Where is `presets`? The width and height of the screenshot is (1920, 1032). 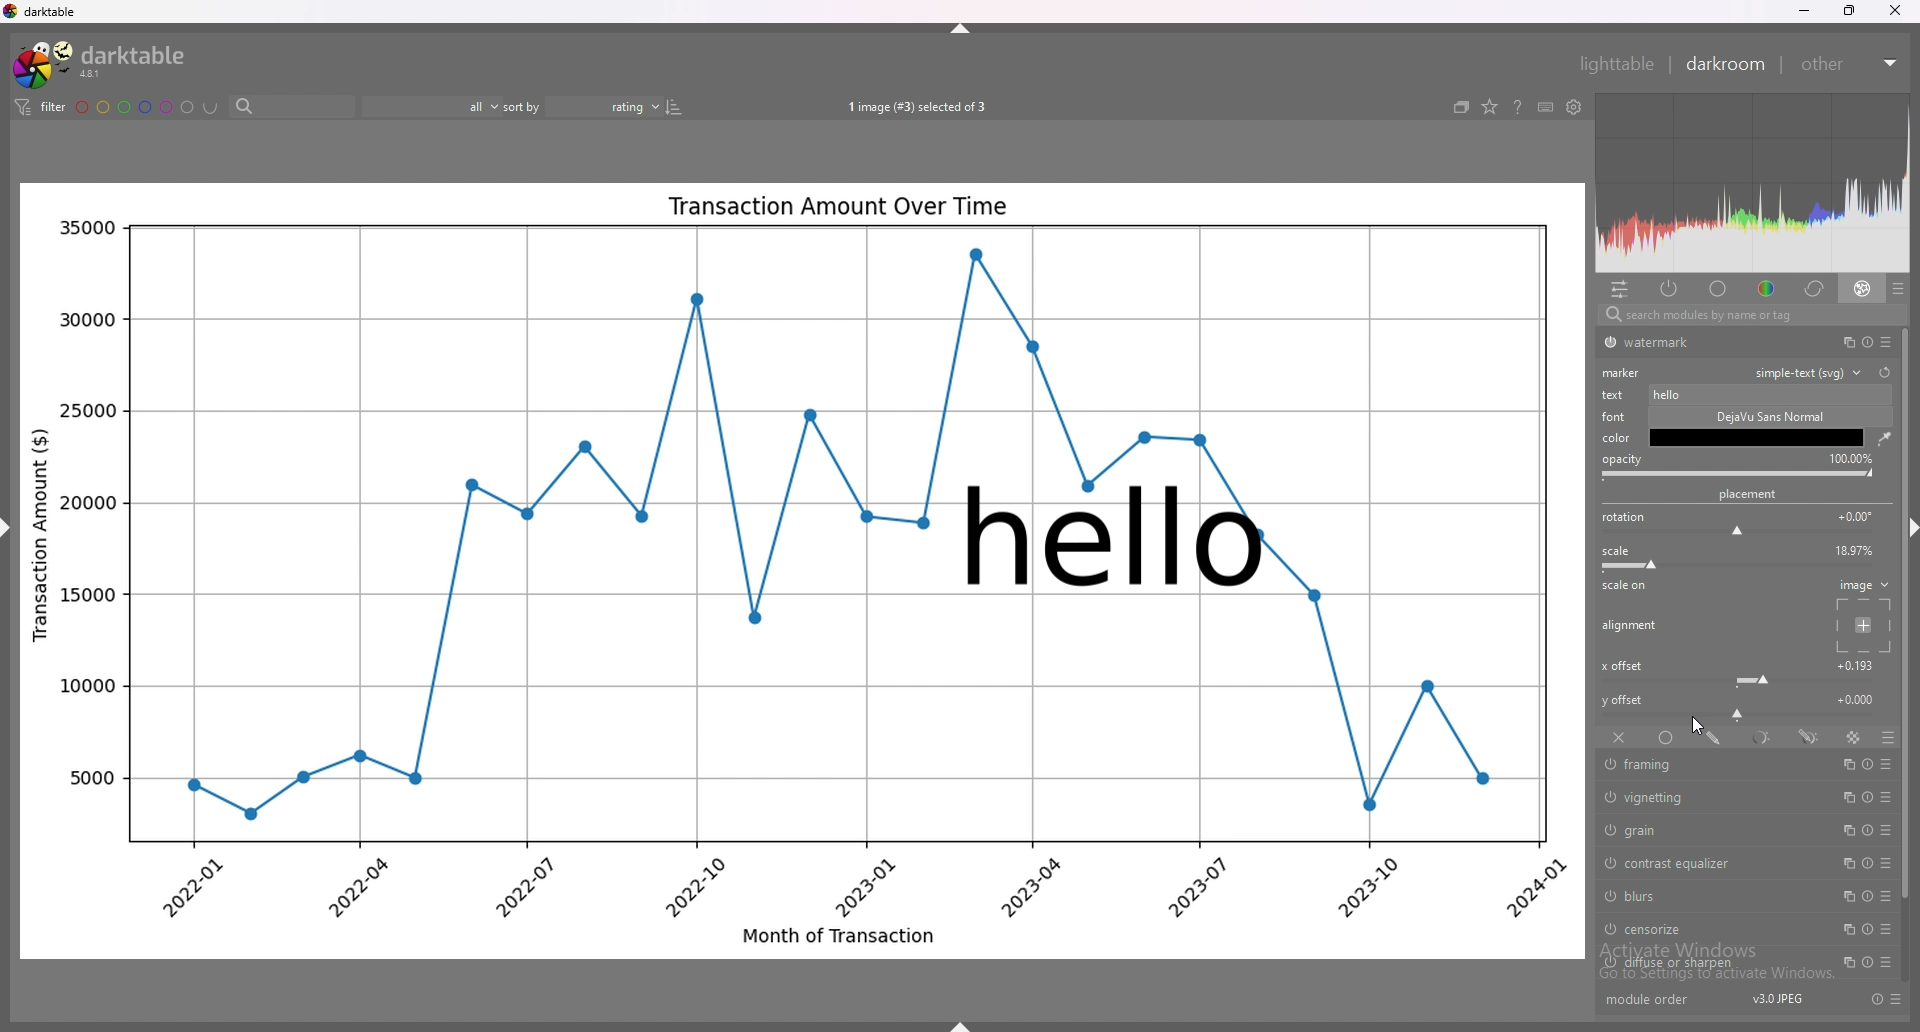 presets is located at coordinates (1889, 340).